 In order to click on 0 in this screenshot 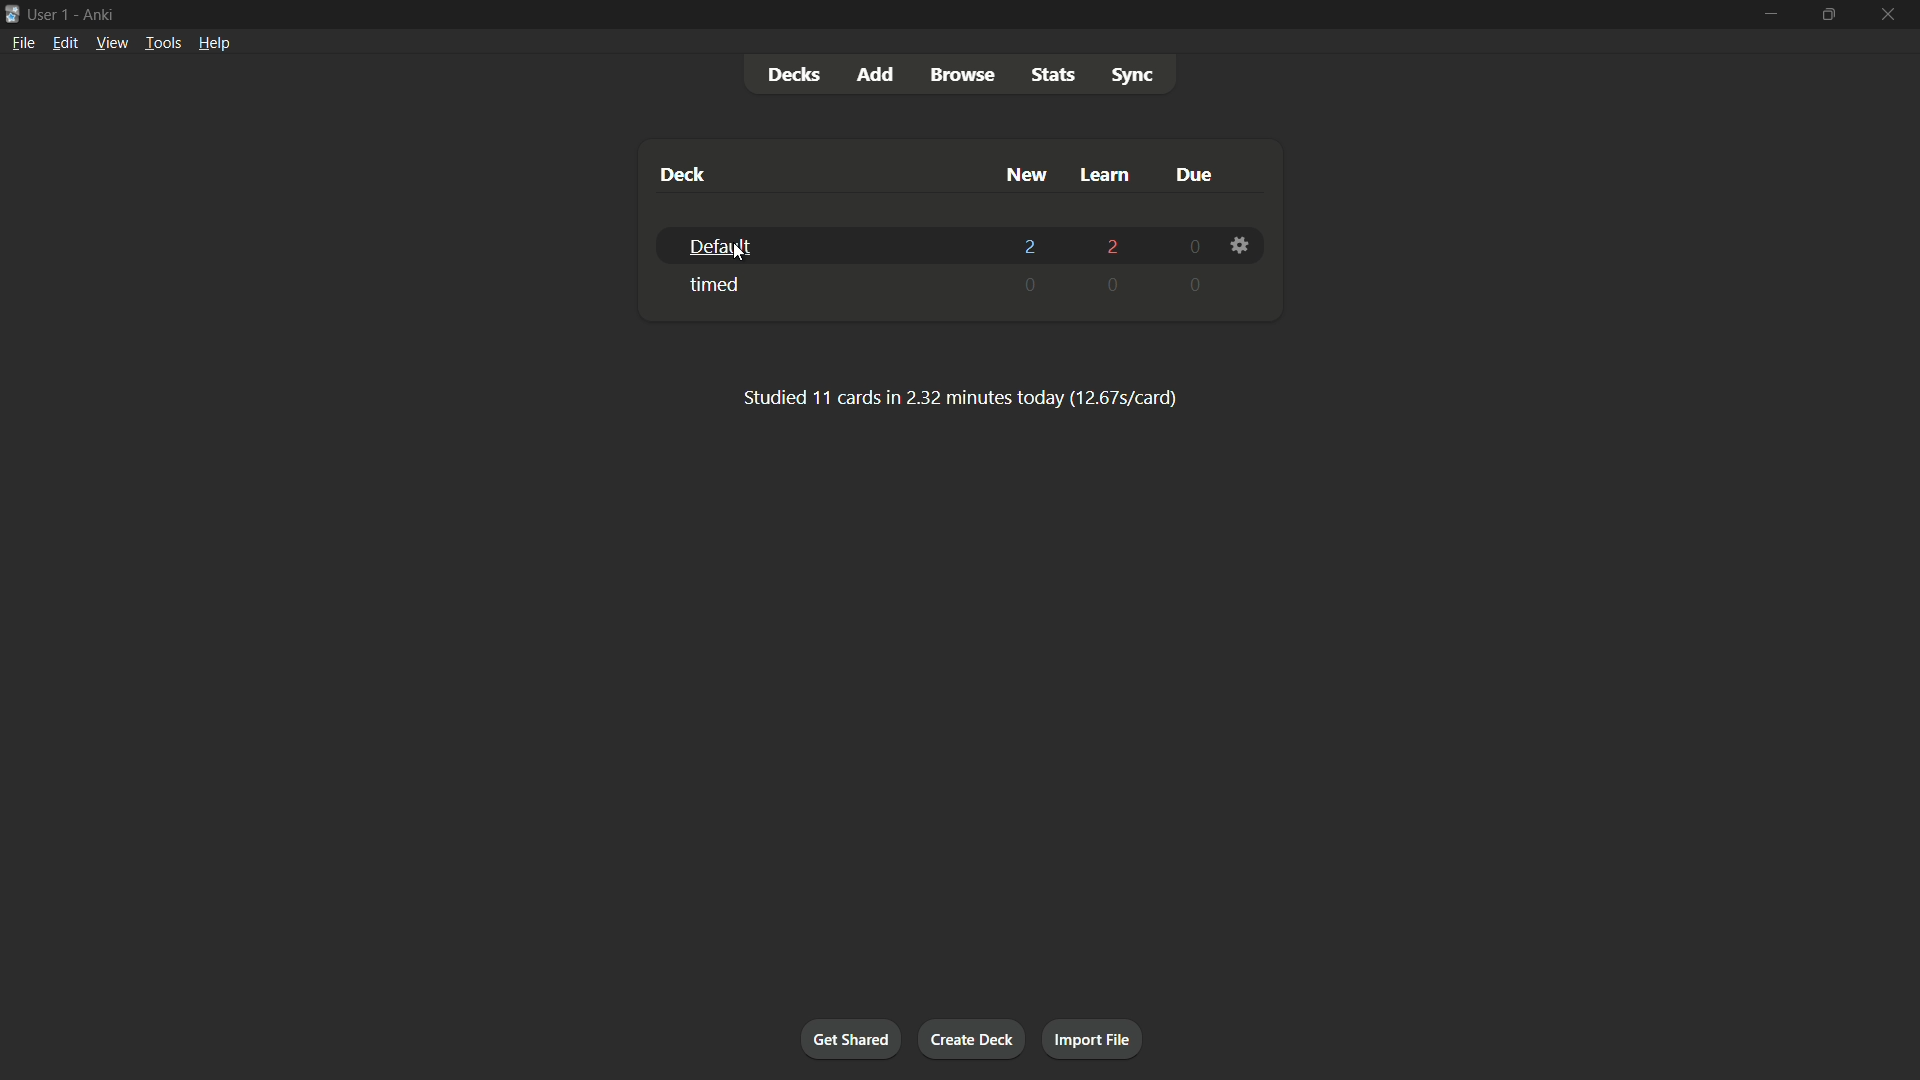, I will do `click(1191, 247)`.